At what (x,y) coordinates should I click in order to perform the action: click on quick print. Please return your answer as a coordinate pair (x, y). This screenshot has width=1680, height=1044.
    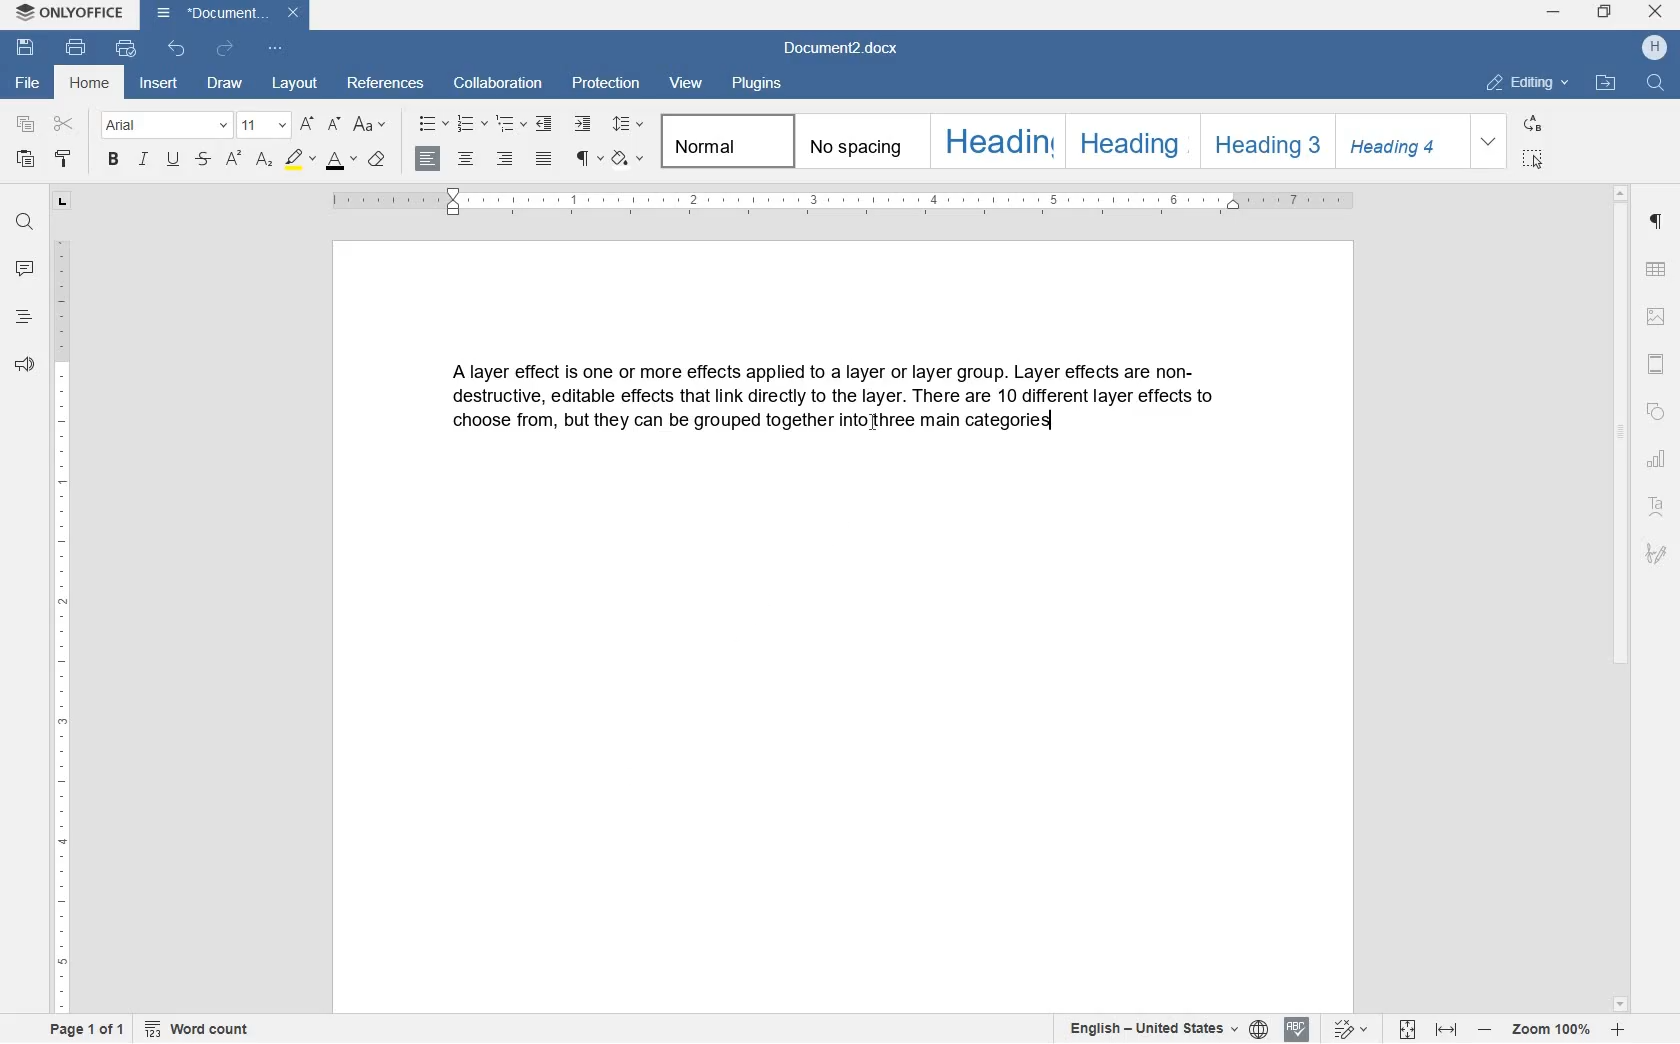
    Looking at the image, I should click on (126, 49).